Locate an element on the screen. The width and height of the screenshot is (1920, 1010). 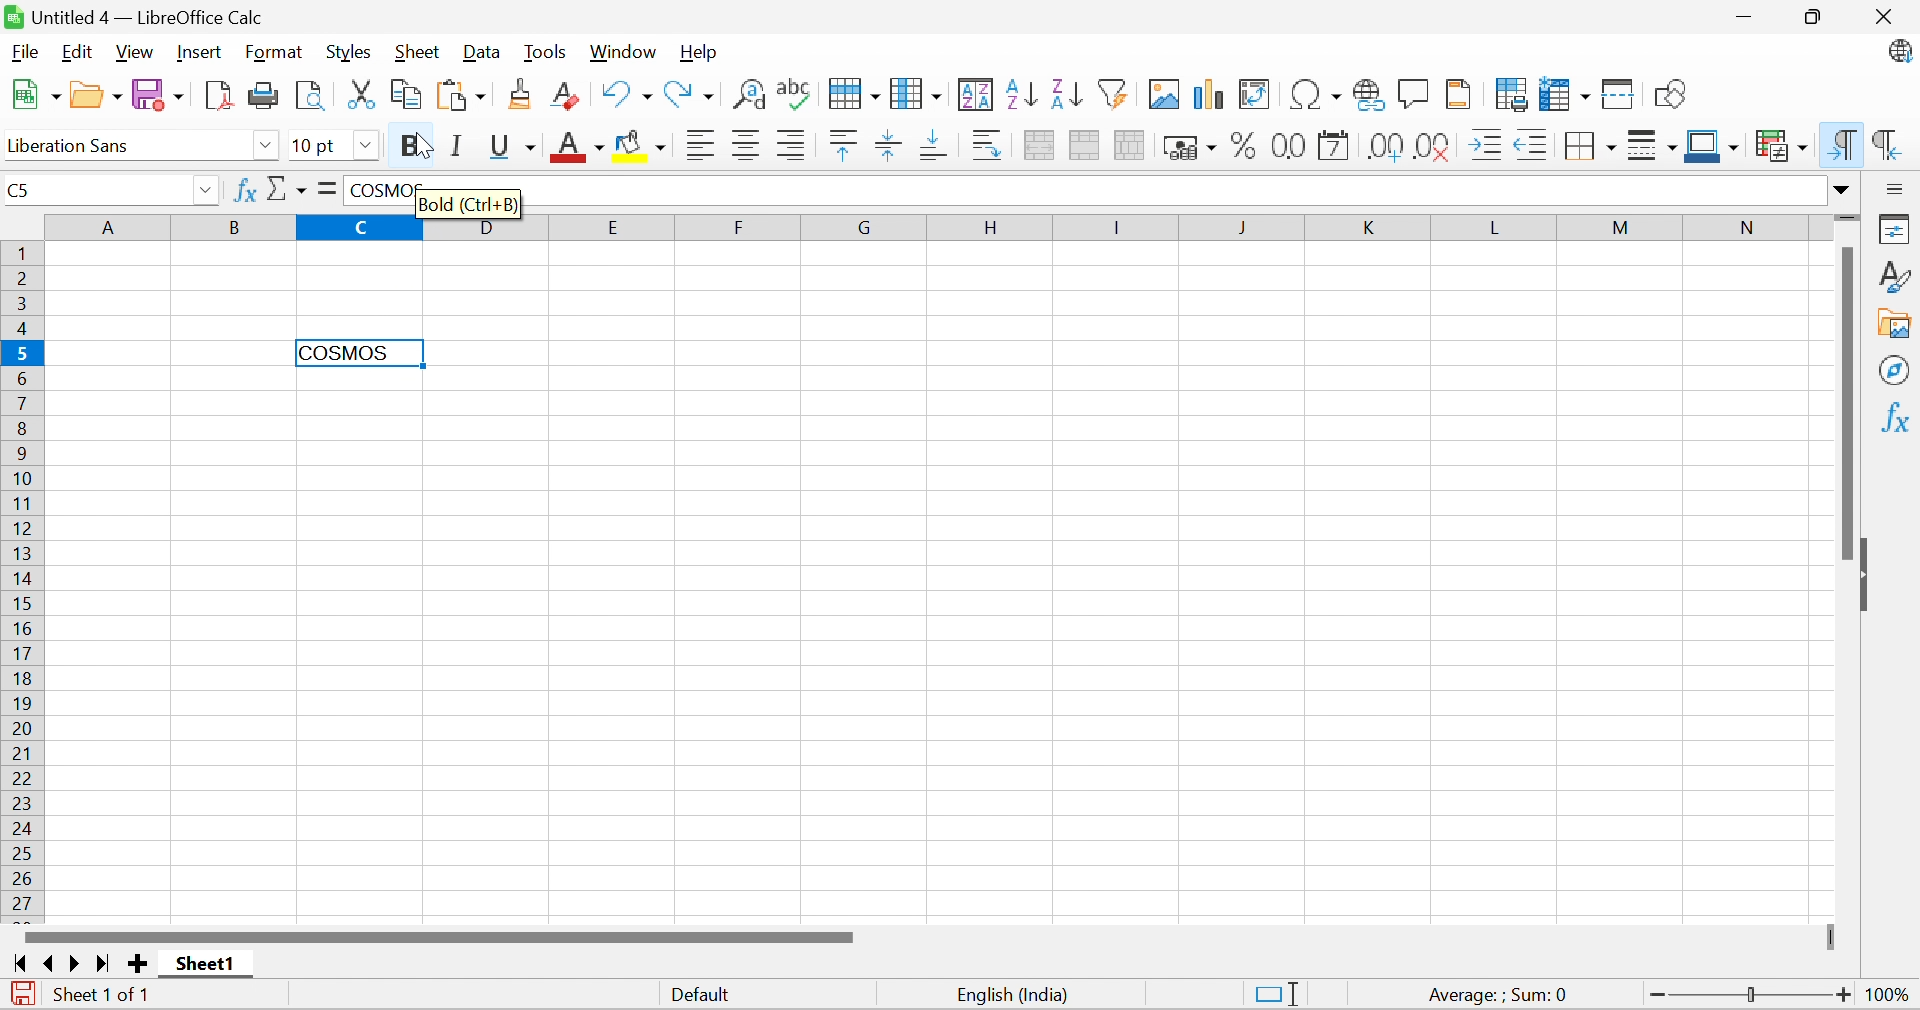
Right-To-Left is located at coordinates (1889, 144).